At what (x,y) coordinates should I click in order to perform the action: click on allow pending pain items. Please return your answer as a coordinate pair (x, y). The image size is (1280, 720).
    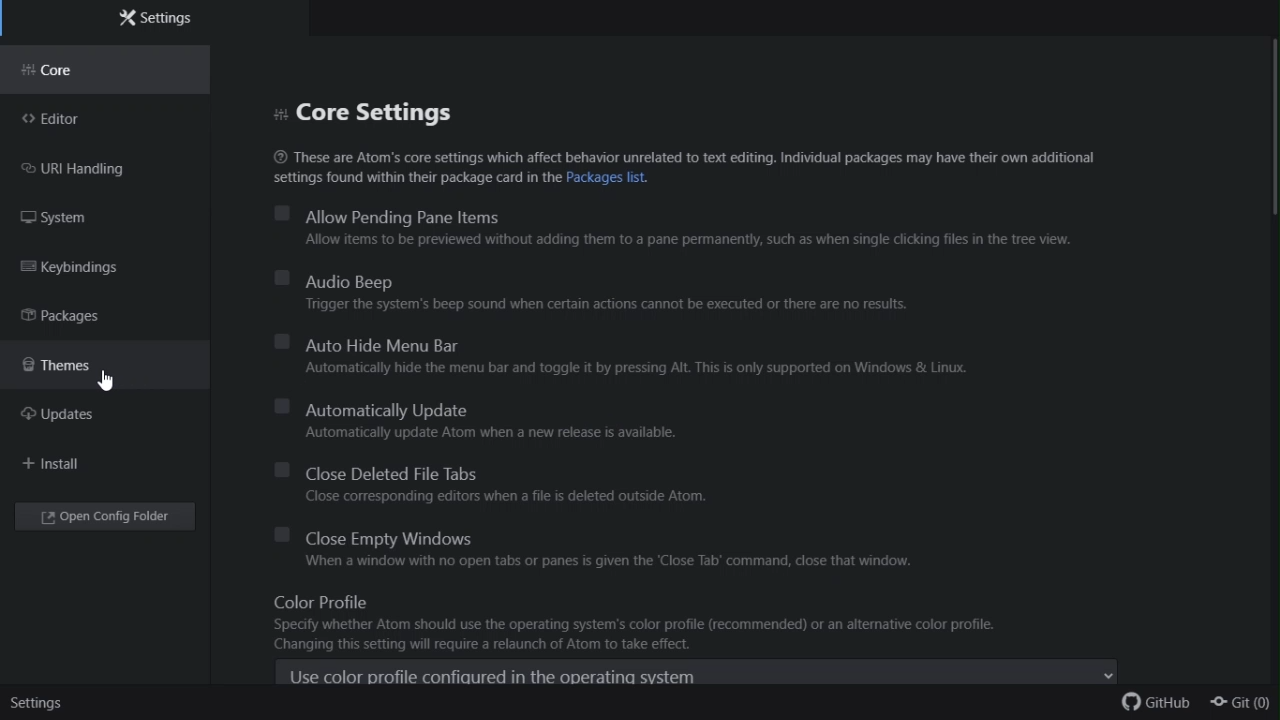
    Looking at the image, I should click on (689, 213).